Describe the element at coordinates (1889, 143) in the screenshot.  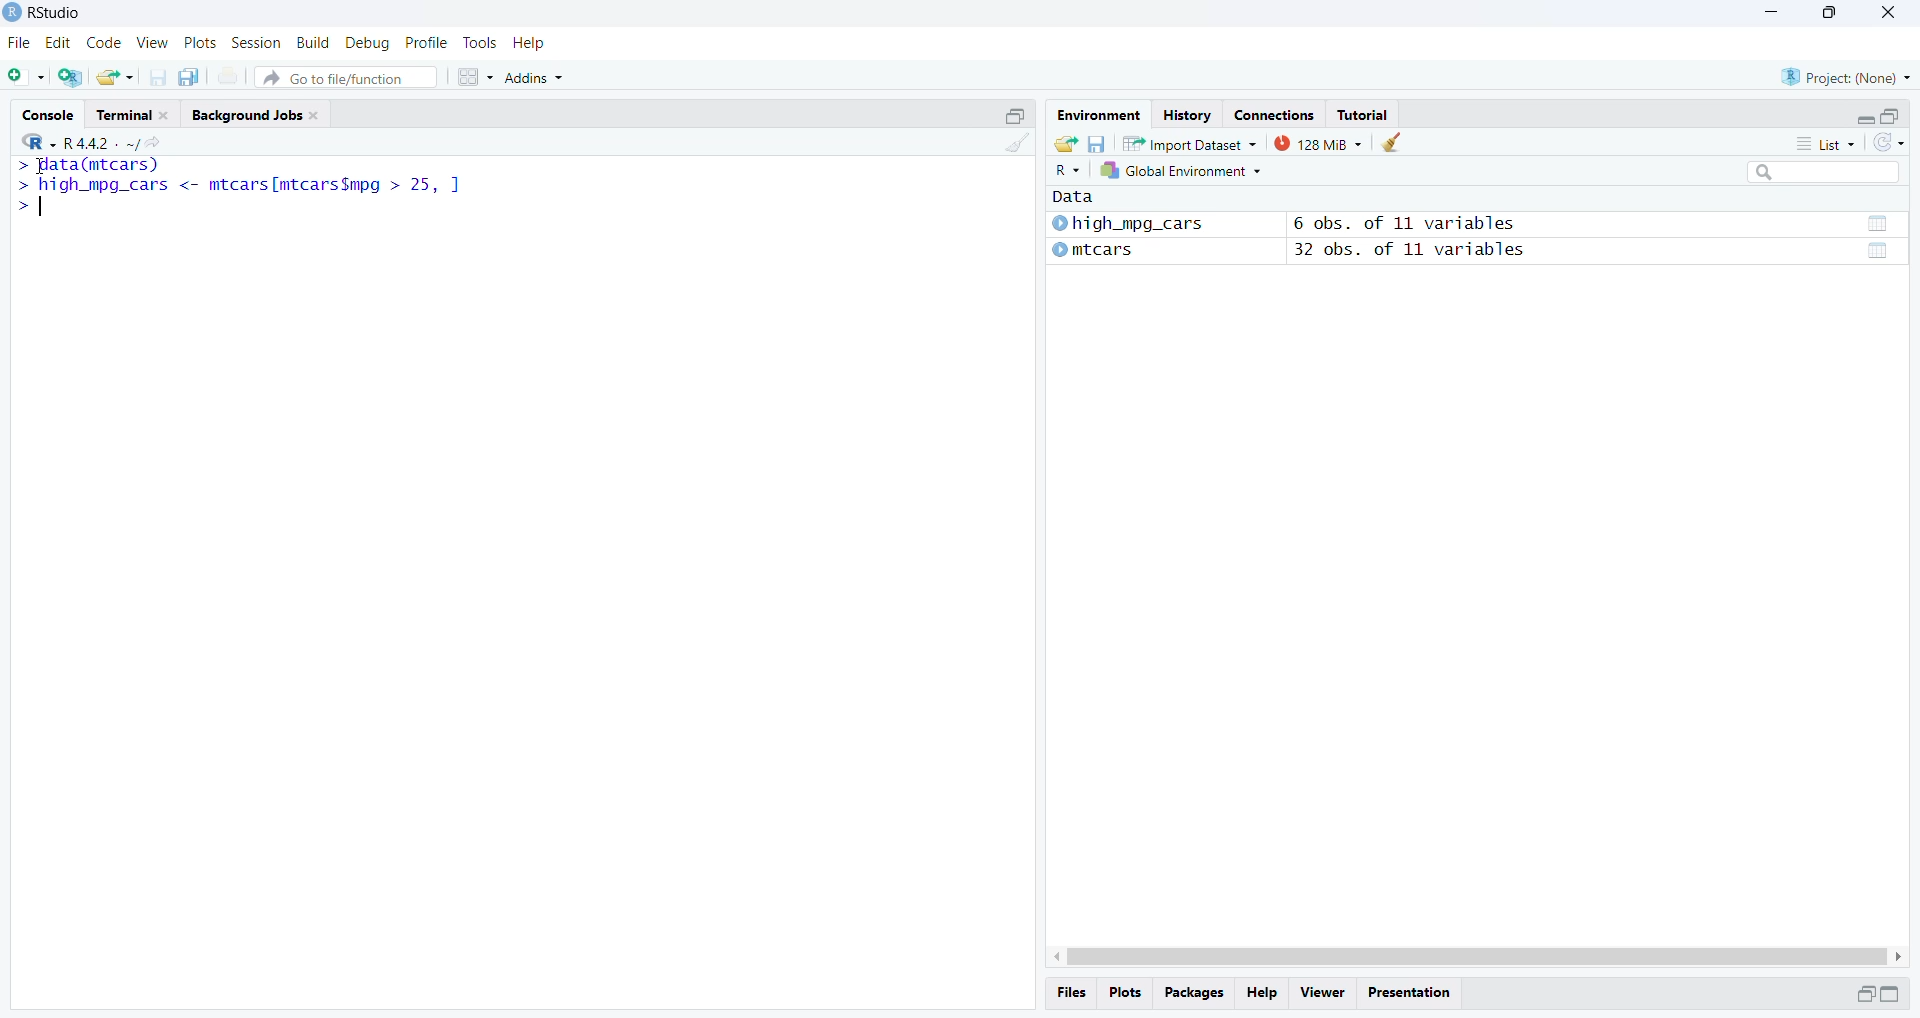
I see `refresh` at that location.